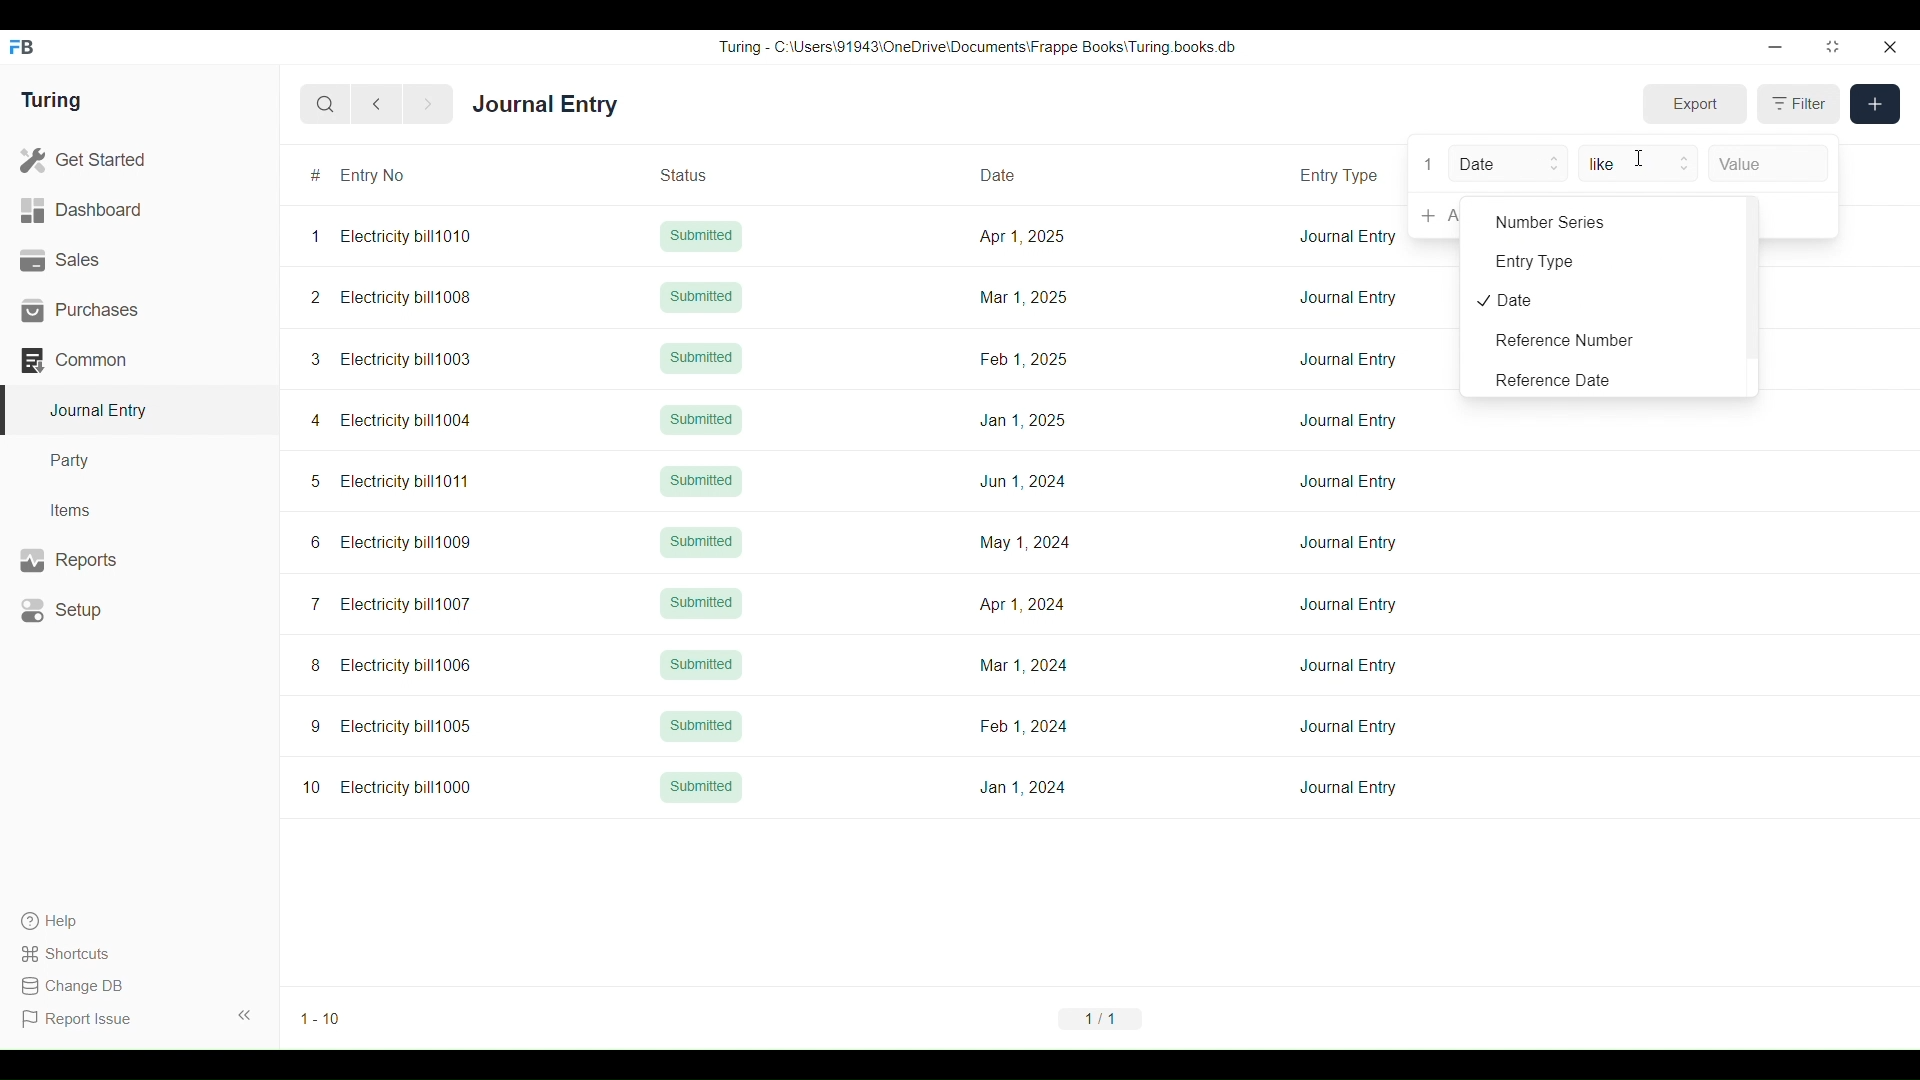 Image resolution: width=1920 pixels, height=1080 pixels. What do you see at coordinates (1022, 787) in the screenshot?
I see `Jan 1, 2024` at bounding box center [1022, 787].